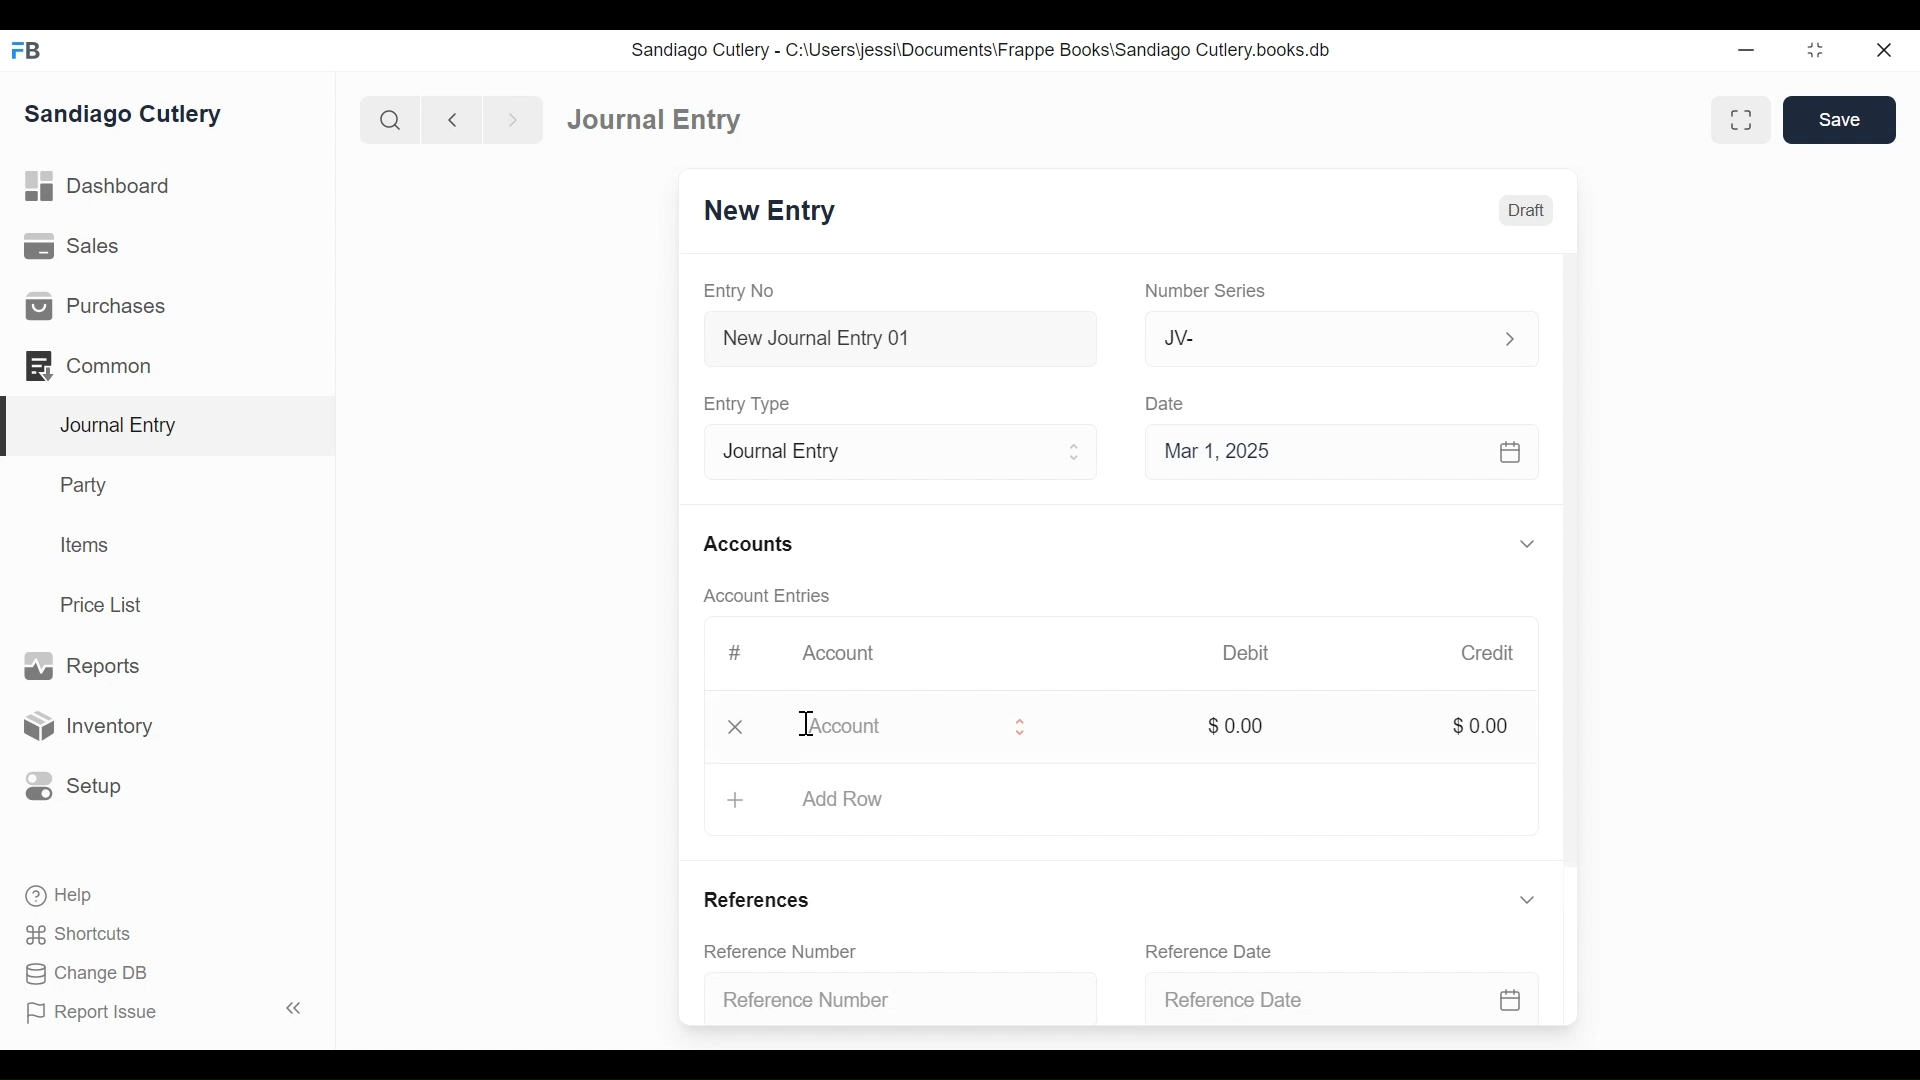 The width and height of the screenshot is (1920, 1080). What do you see at coordinates (1479, 726) in the screenshot?
I see `$0.00` at bounding box center [1479, 726].